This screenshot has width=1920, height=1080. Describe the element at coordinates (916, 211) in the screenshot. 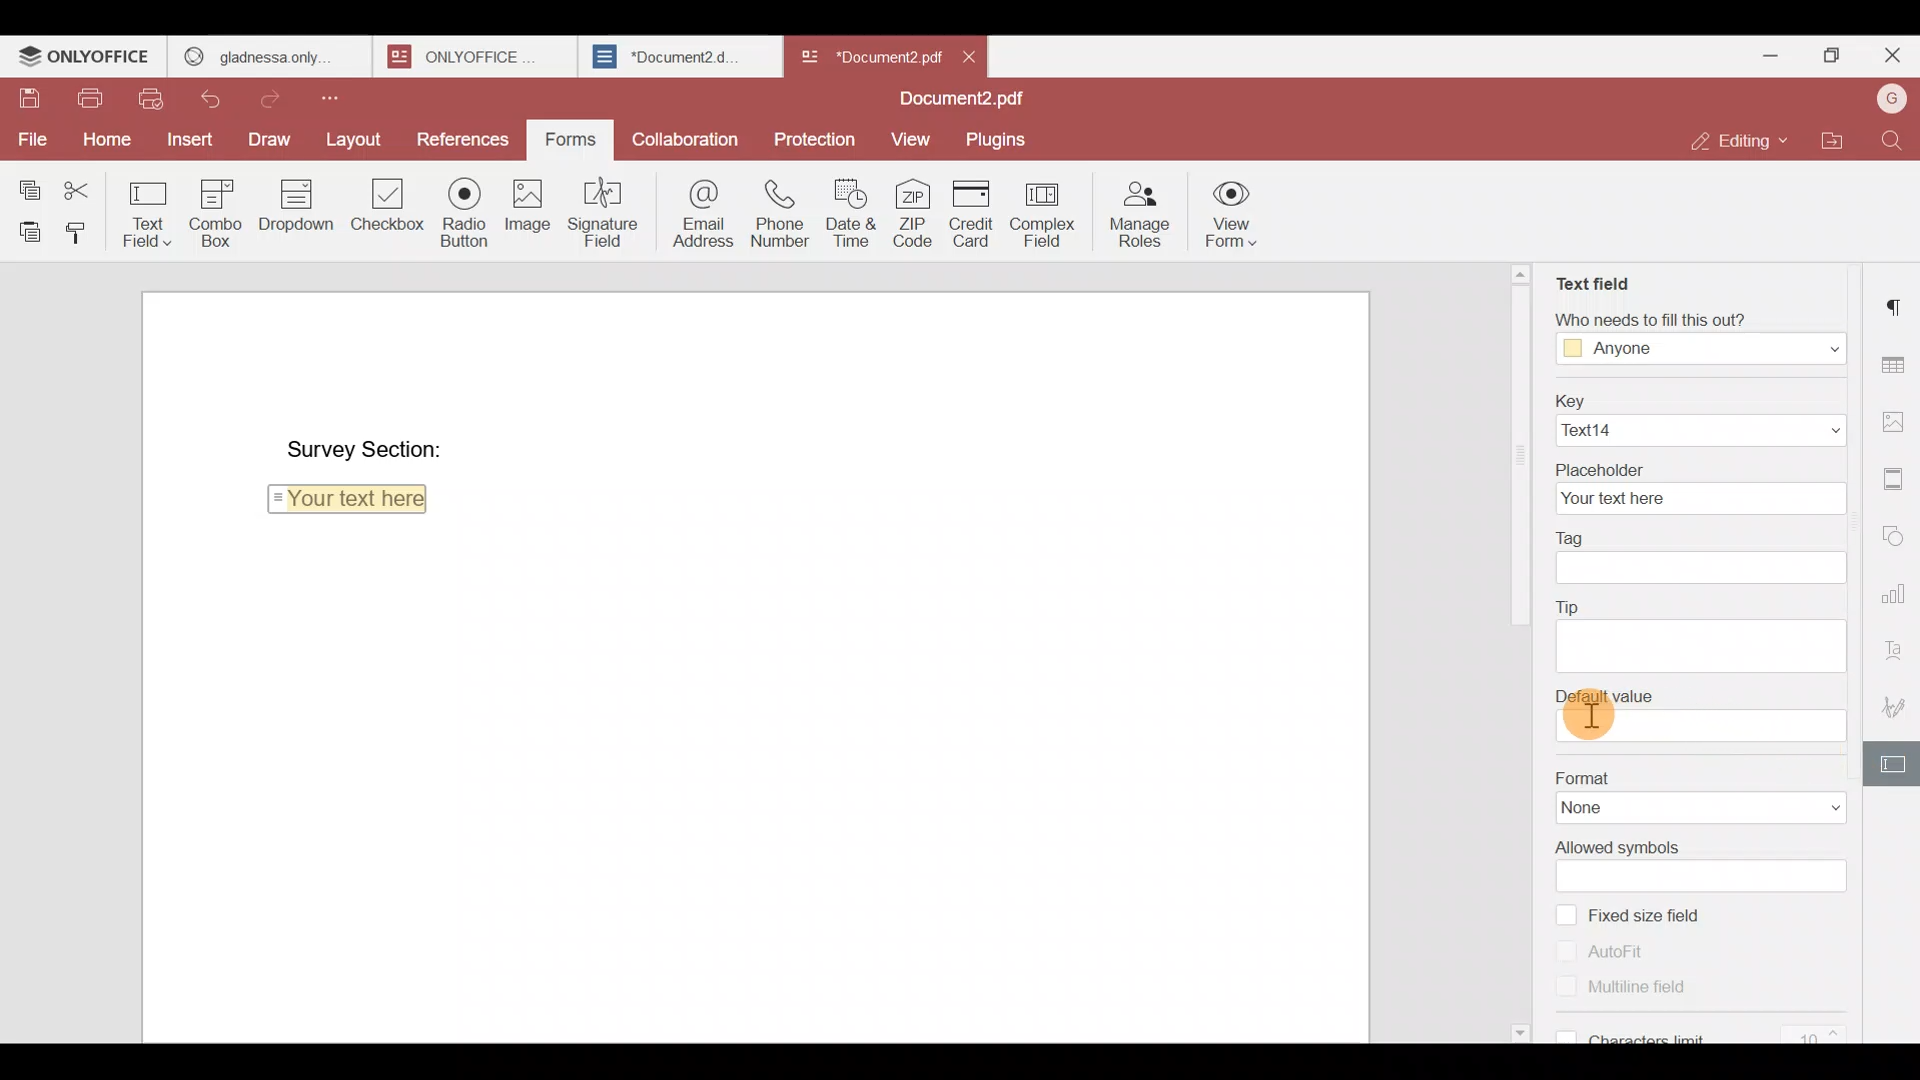

I see `ZIP code` at that location.